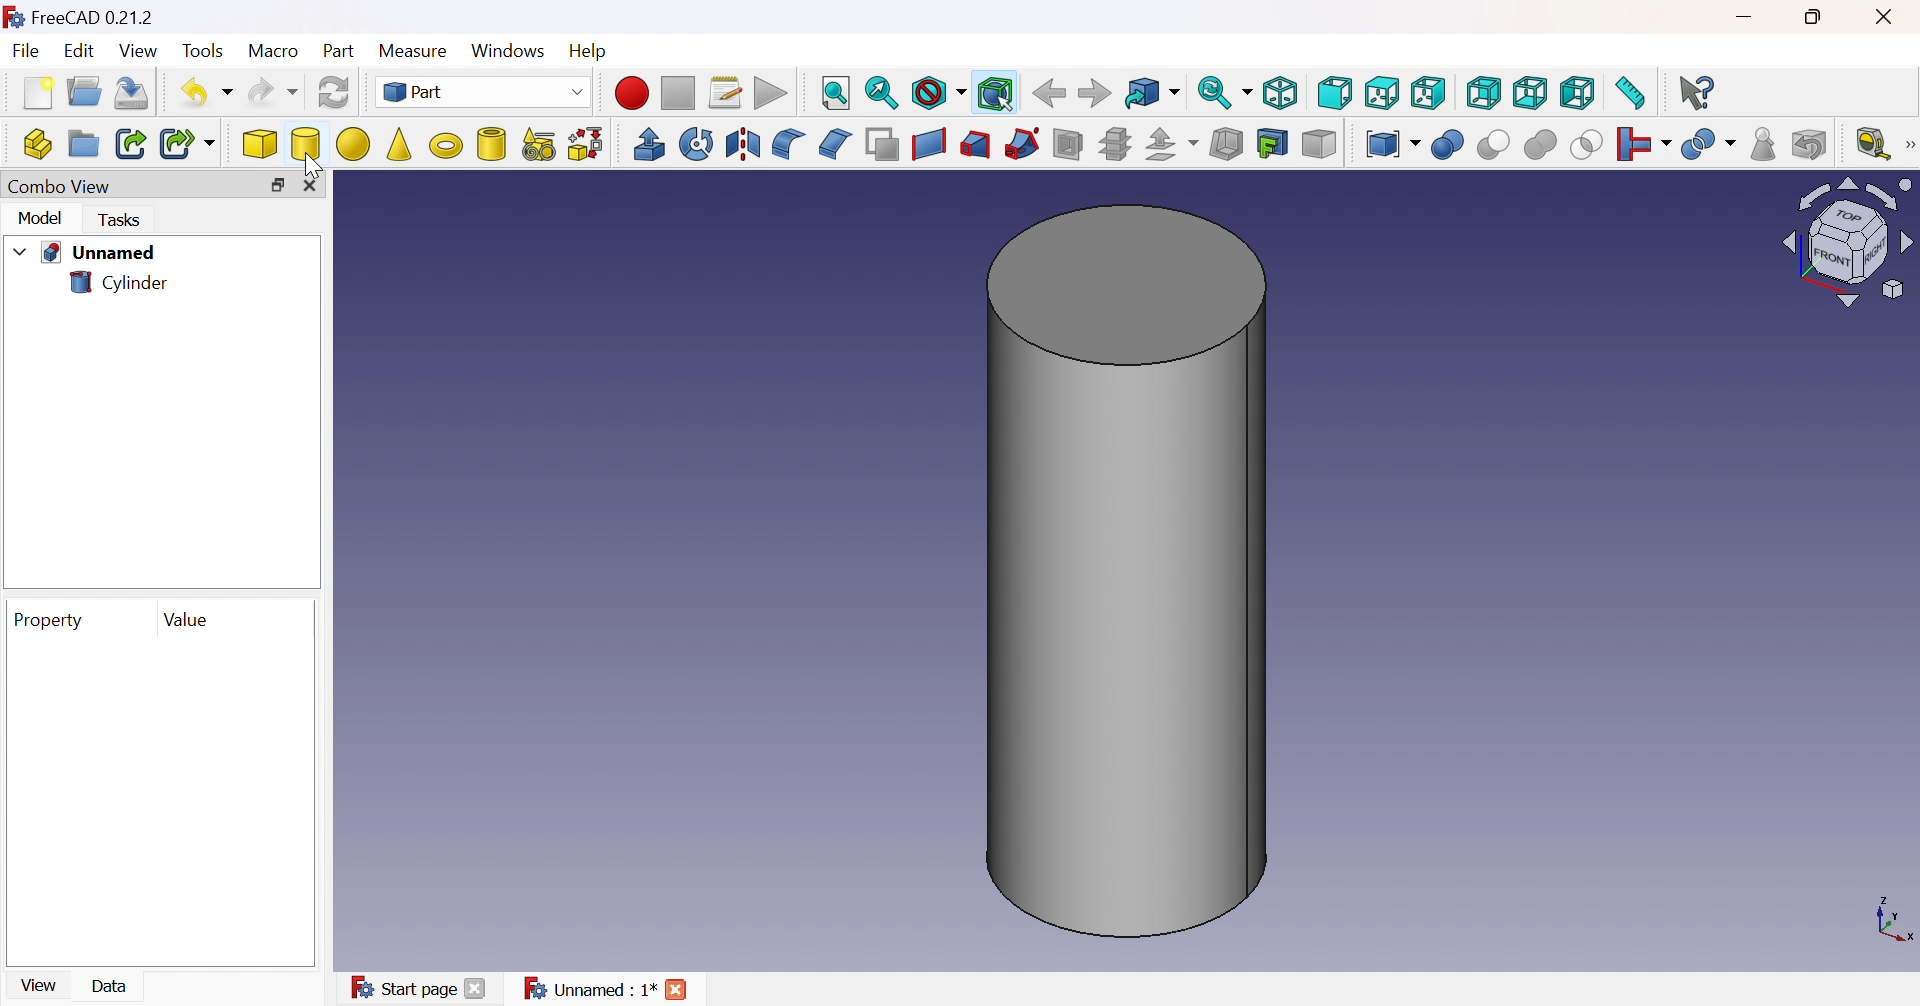 The height and width of the screenshot is (1006, 1920). I want to click on Cone, so click(399, 147).